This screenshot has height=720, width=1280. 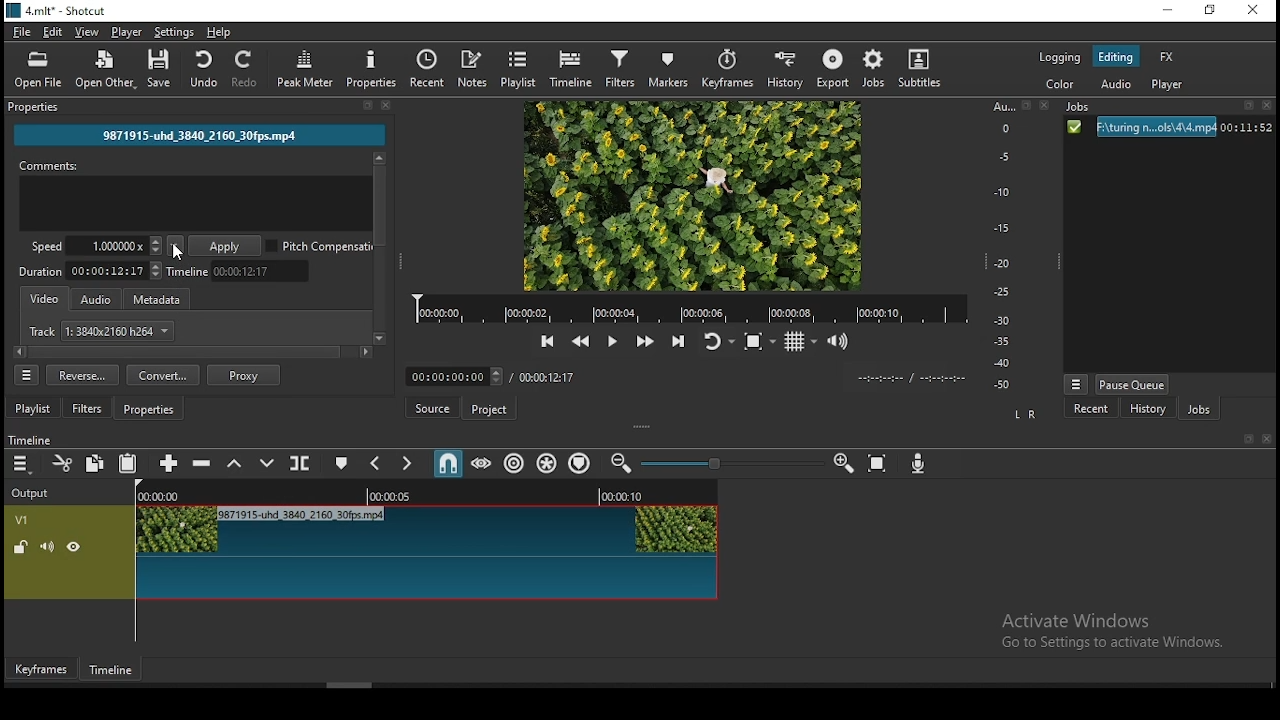 I want to click on apply, so click(x=227, y=247).